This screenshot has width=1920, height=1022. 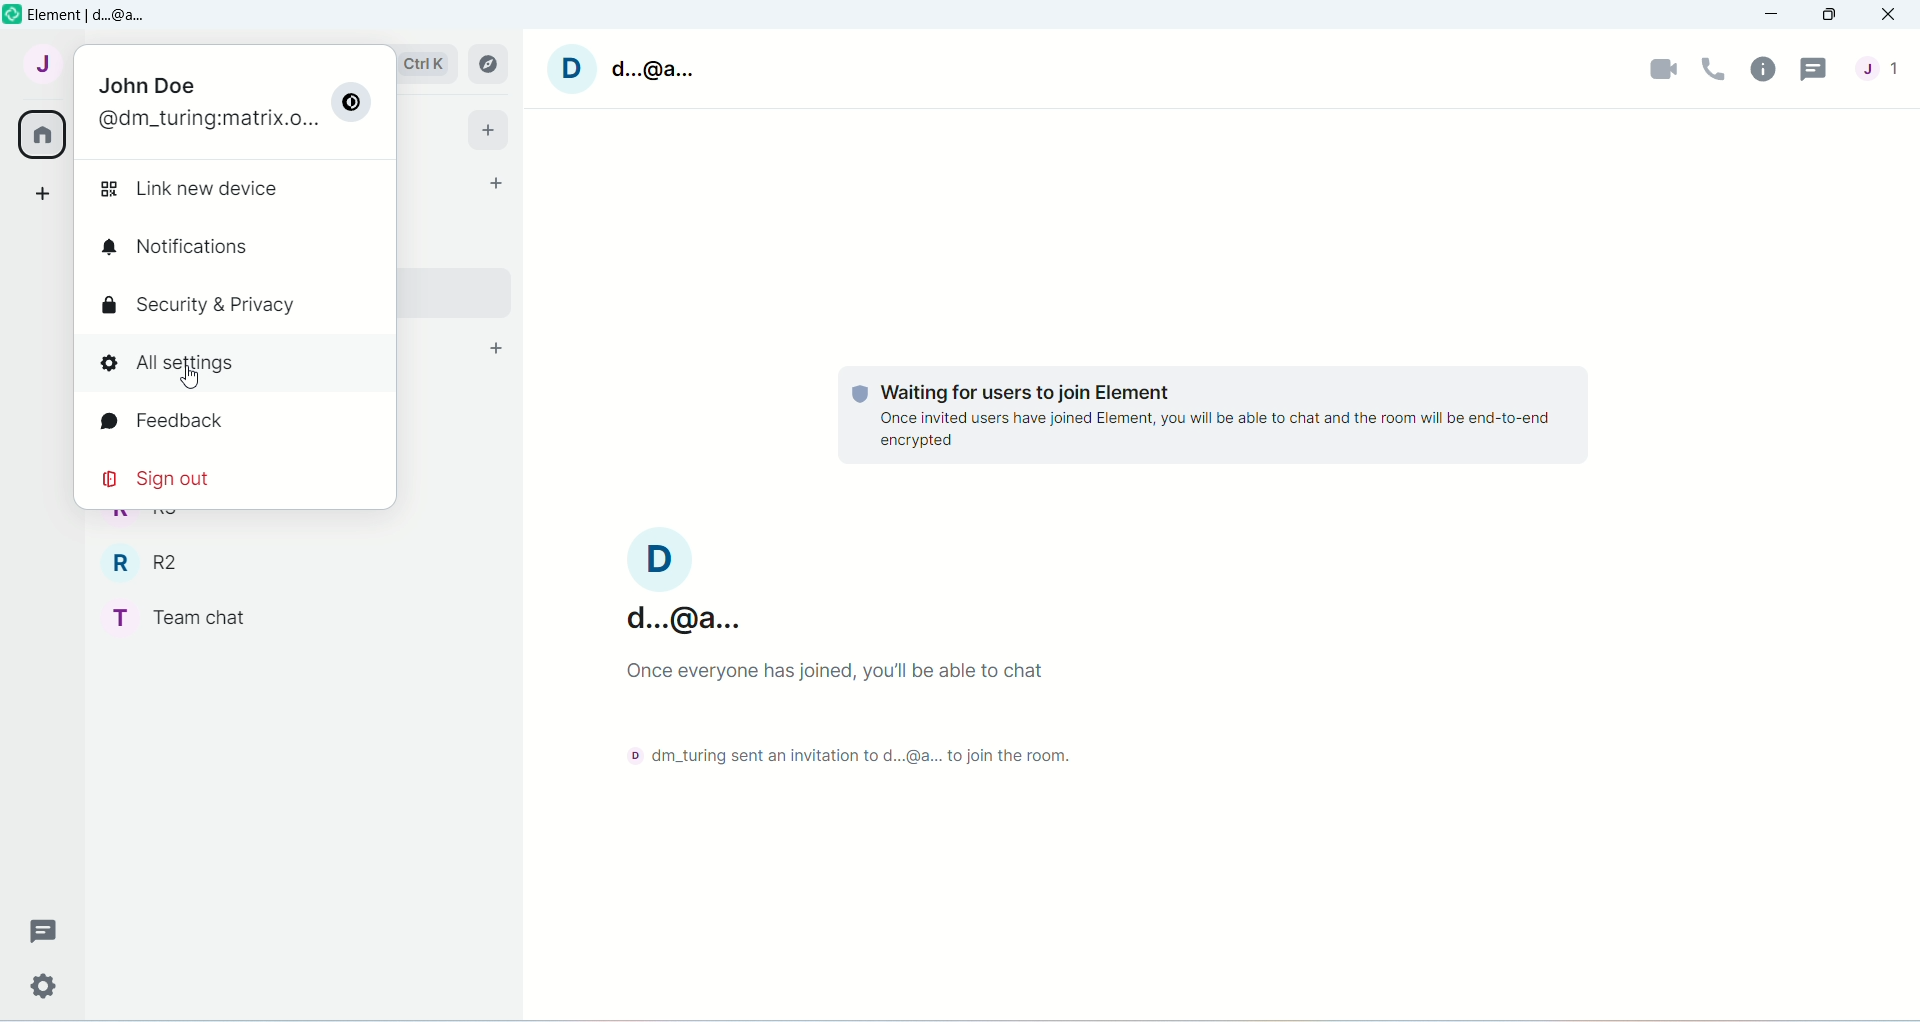 I want to click on Signout, so click(x=170, y=477).